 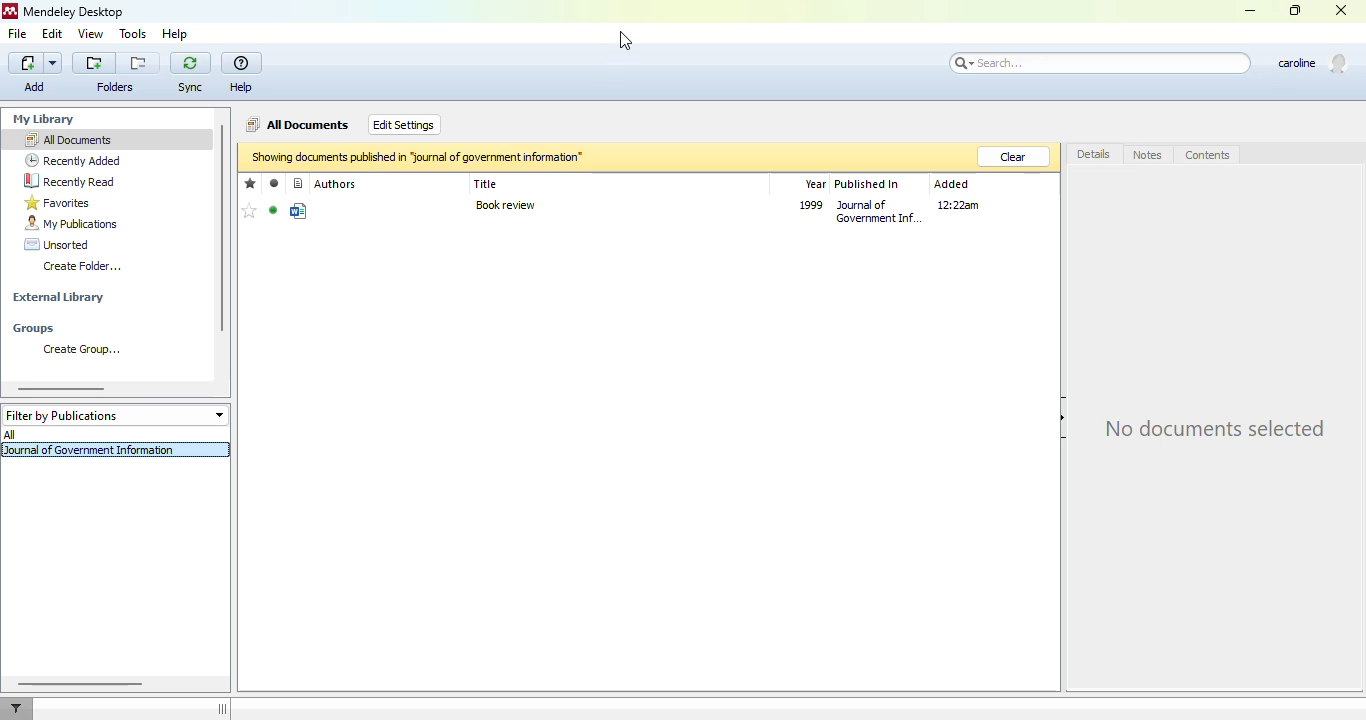 I want to click on 1999, so click(x=811, y=205).